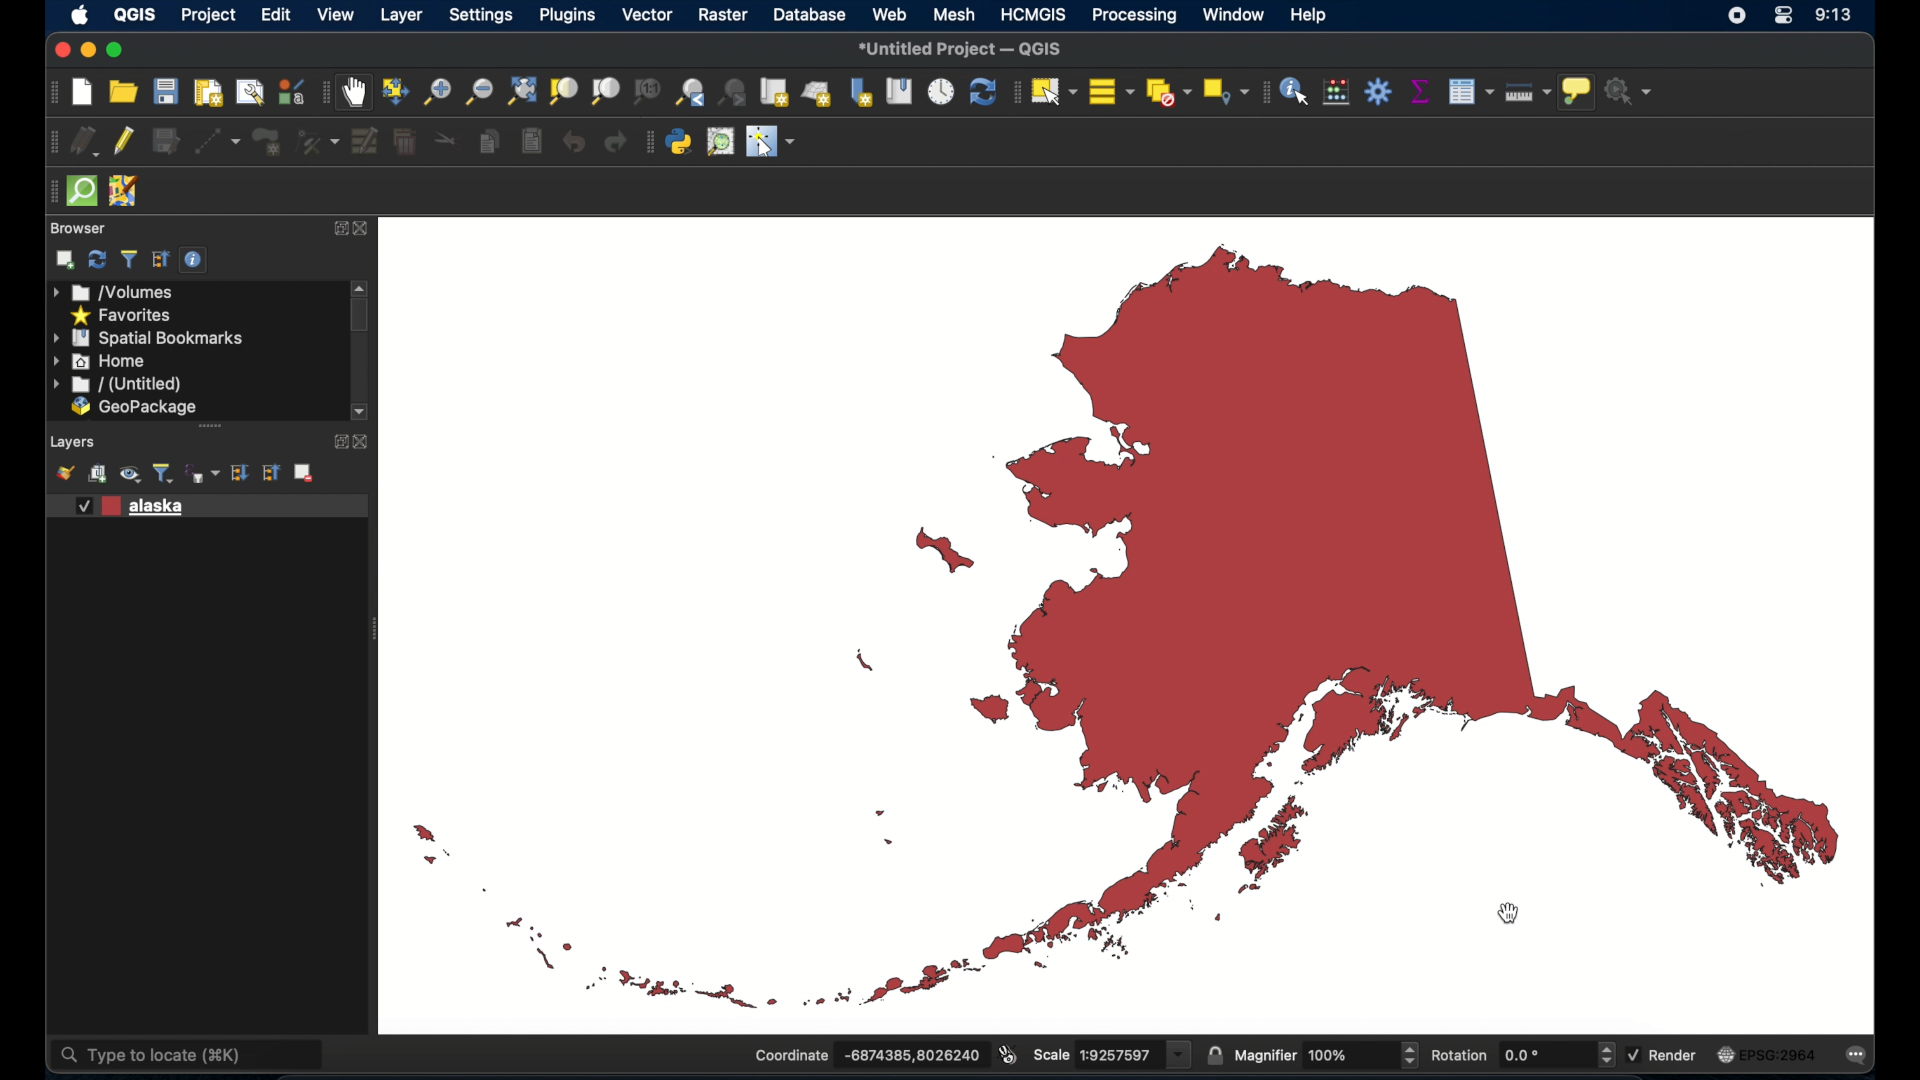 The width and height of the screenshot is (1920, 1080). Describe the element at coordinates (1135, 624) in the screenshot. I see `vector map of Alaska` at that location.